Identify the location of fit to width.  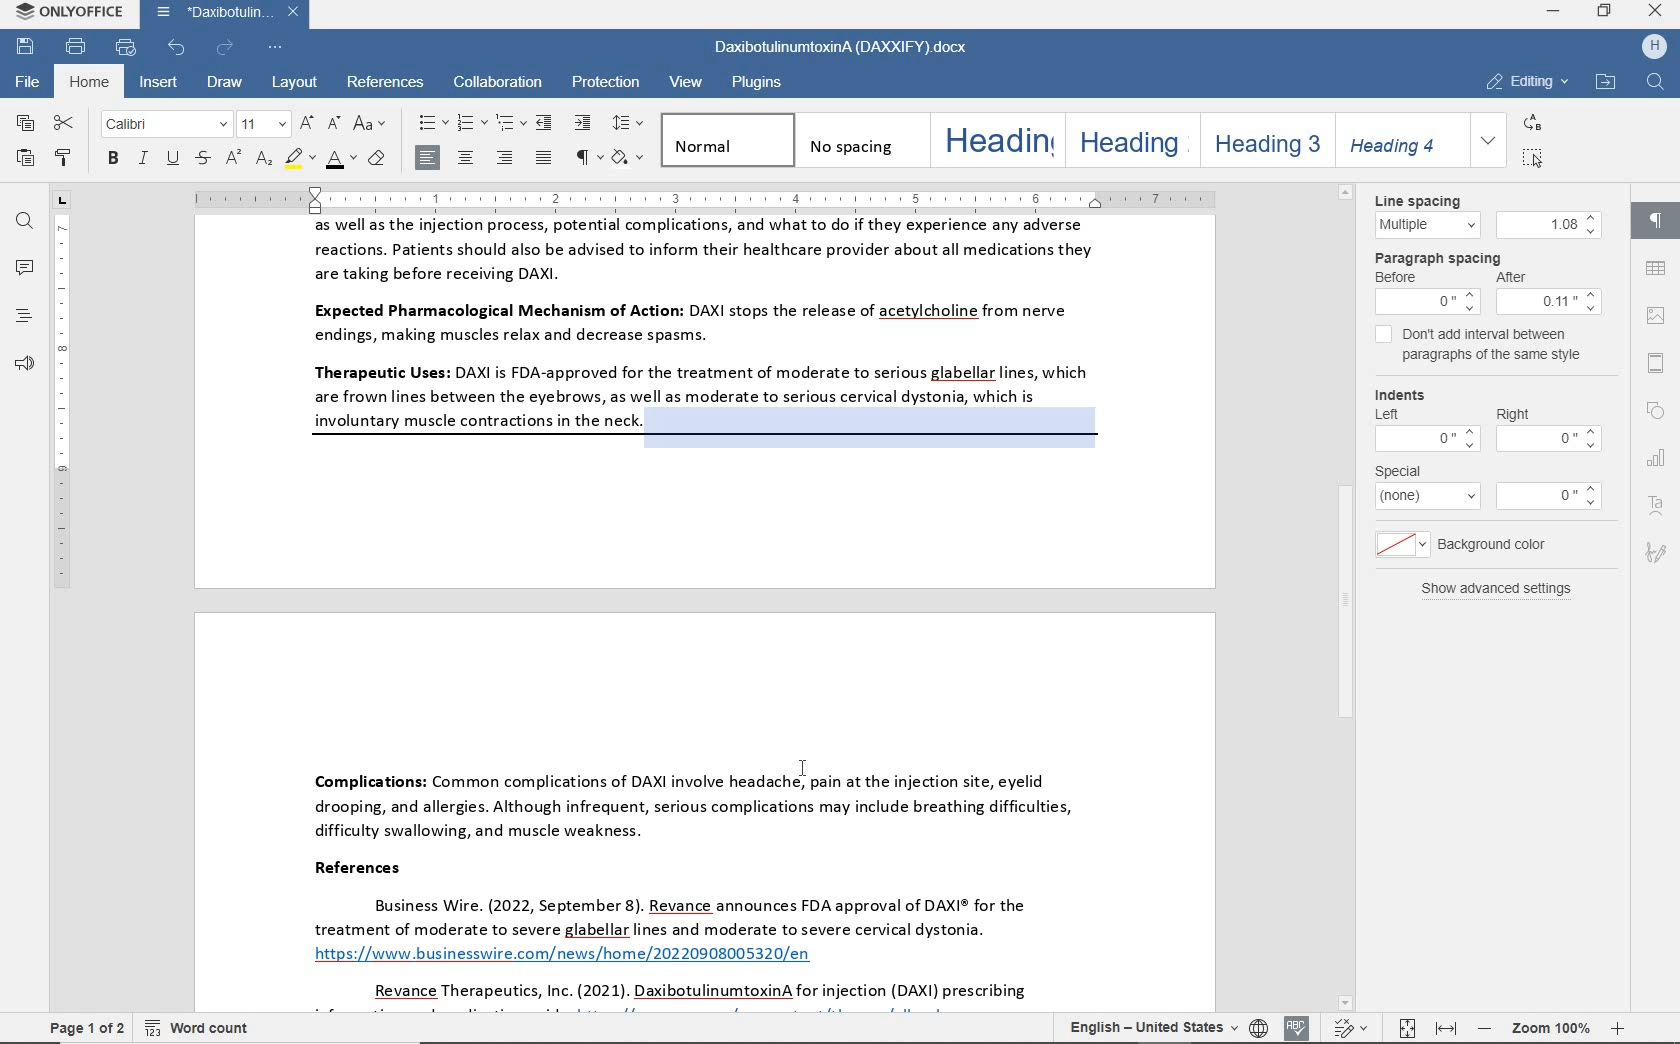
(1444, 1030).